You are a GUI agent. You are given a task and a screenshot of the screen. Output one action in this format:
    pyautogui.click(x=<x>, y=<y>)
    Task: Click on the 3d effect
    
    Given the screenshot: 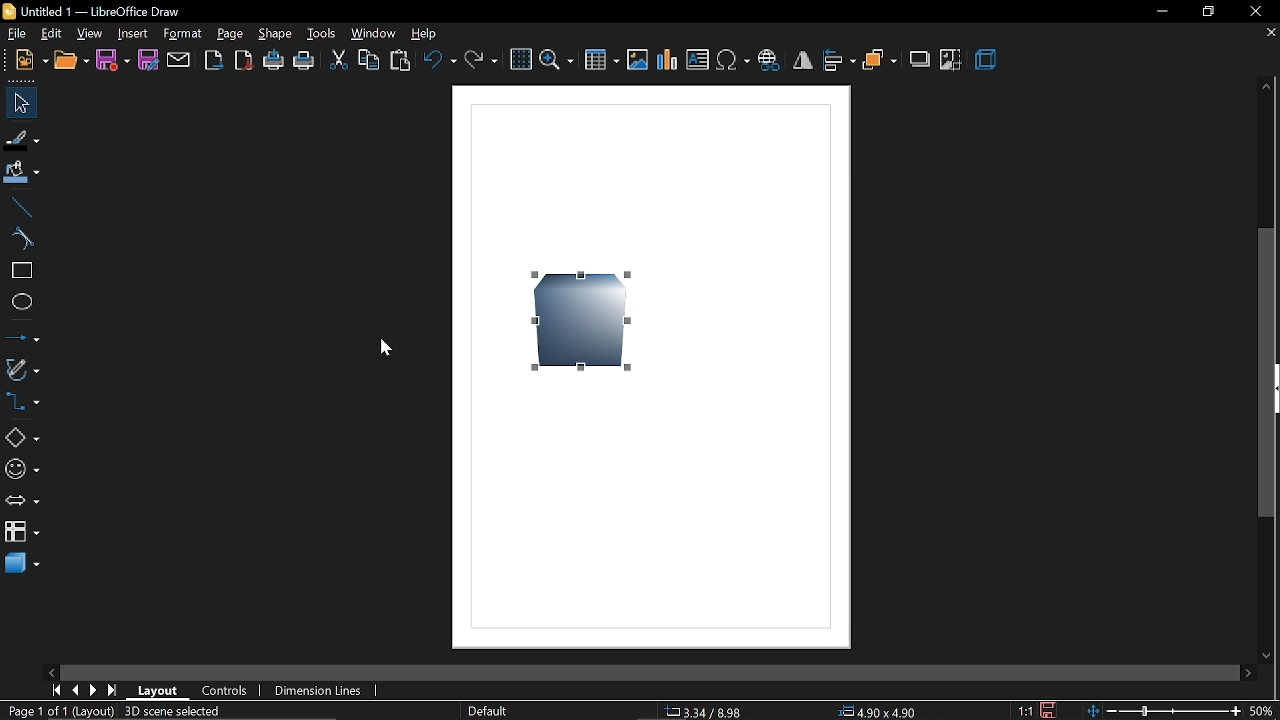 What is the action you would take?
    pyautogui.click(x=987, y=60)
    